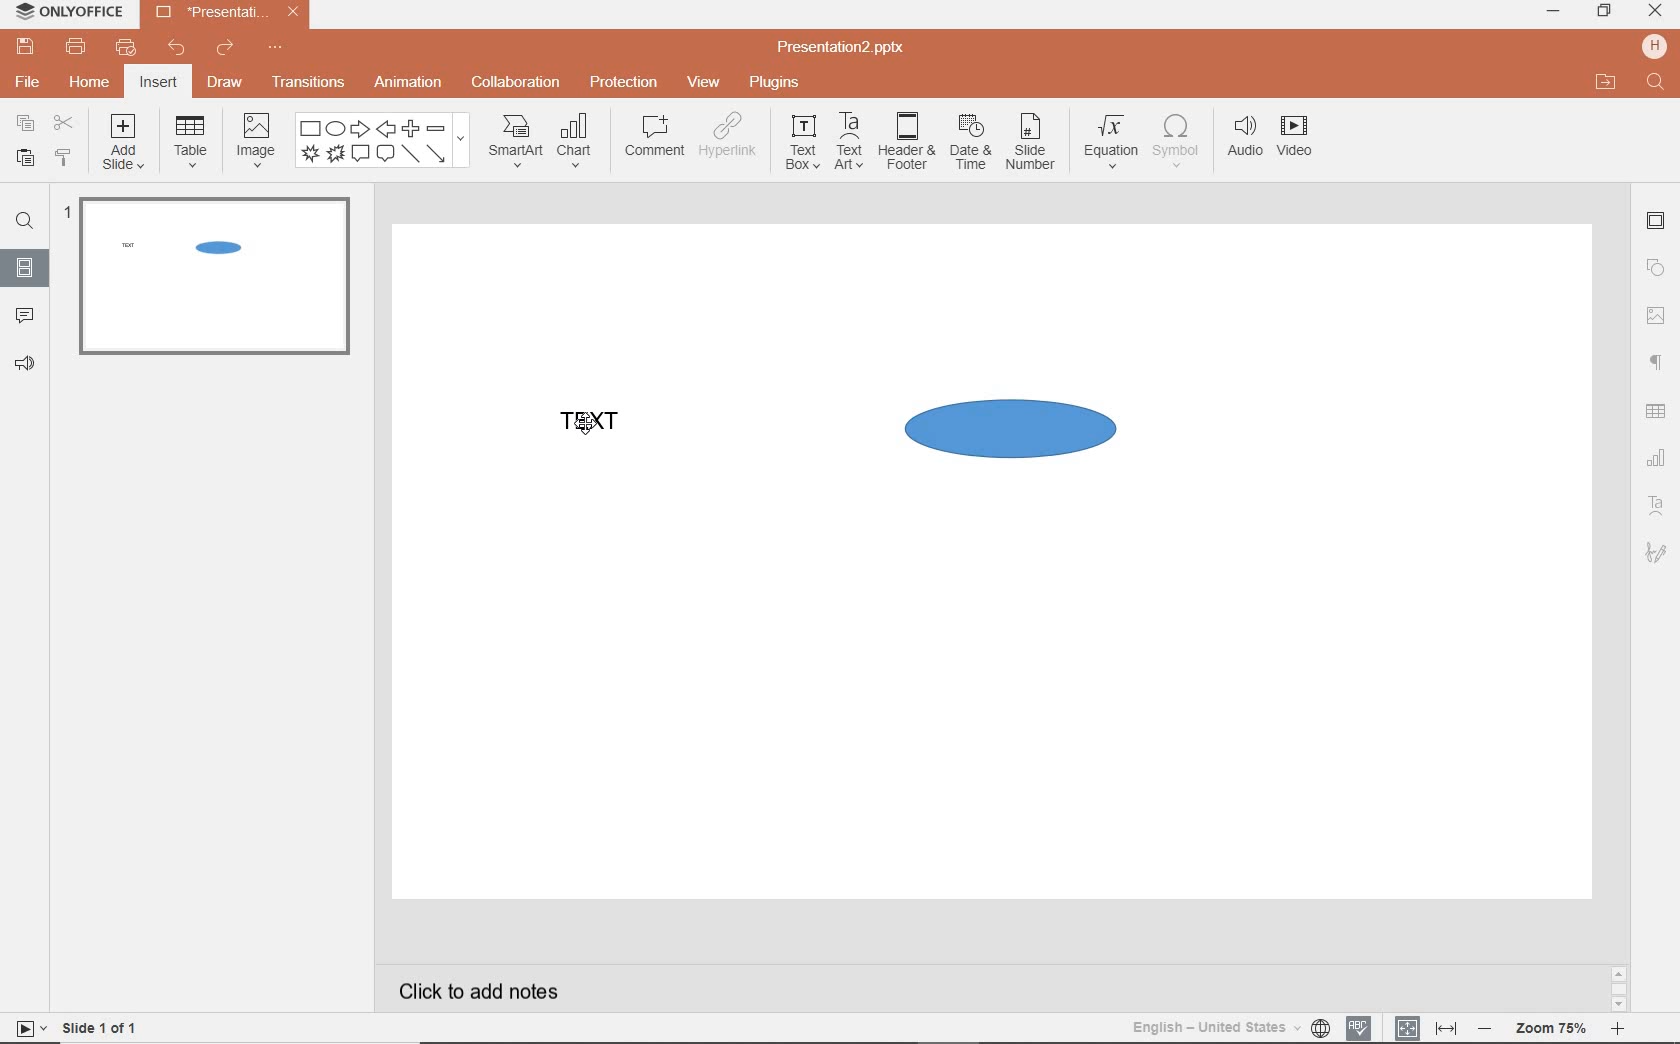  Describe the element at coordinates (64, 125) in the screenshot. I see `cut` at that location.